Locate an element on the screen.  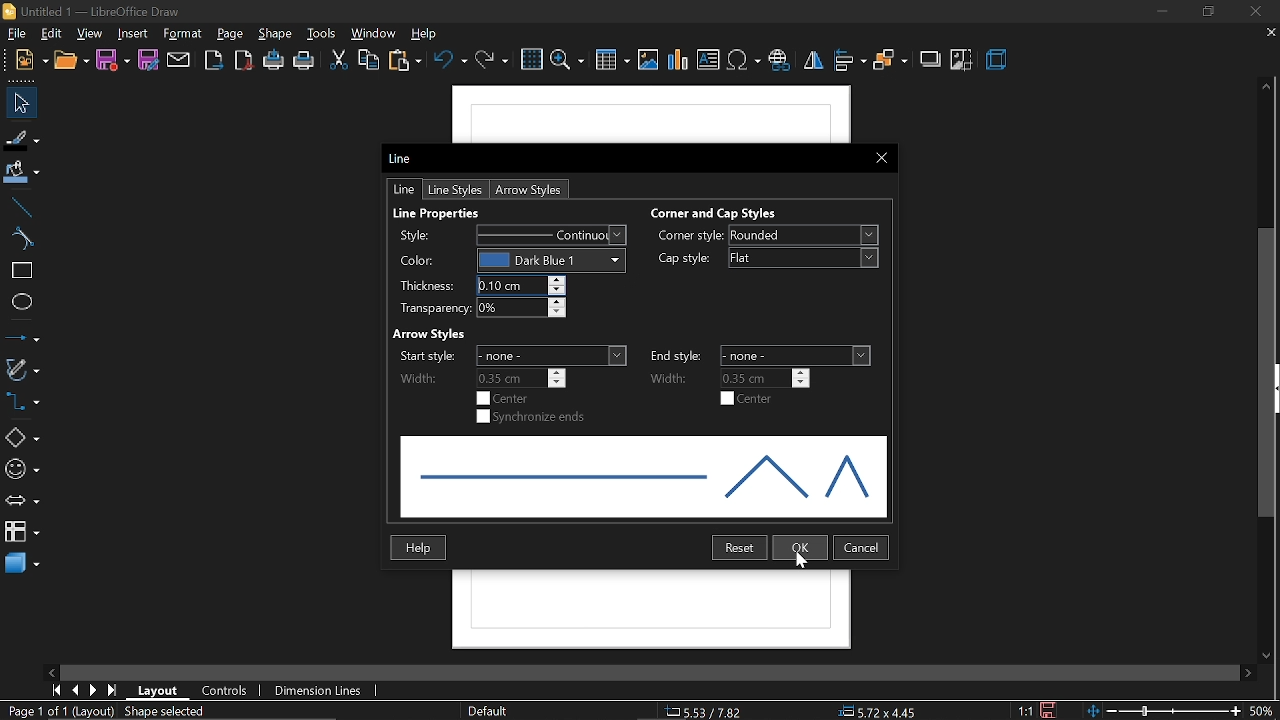
center is located at coordinates (505, 398).